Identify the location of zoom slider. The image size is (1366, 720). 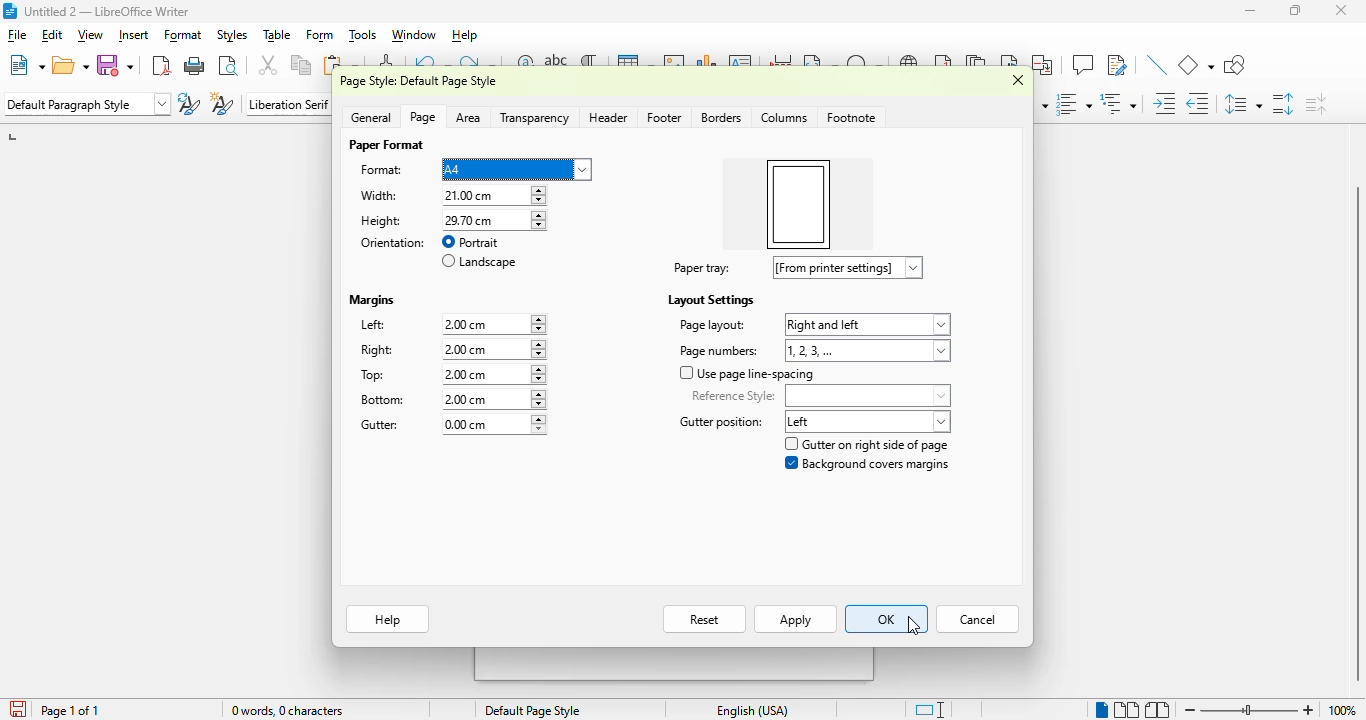
(1252, 710).